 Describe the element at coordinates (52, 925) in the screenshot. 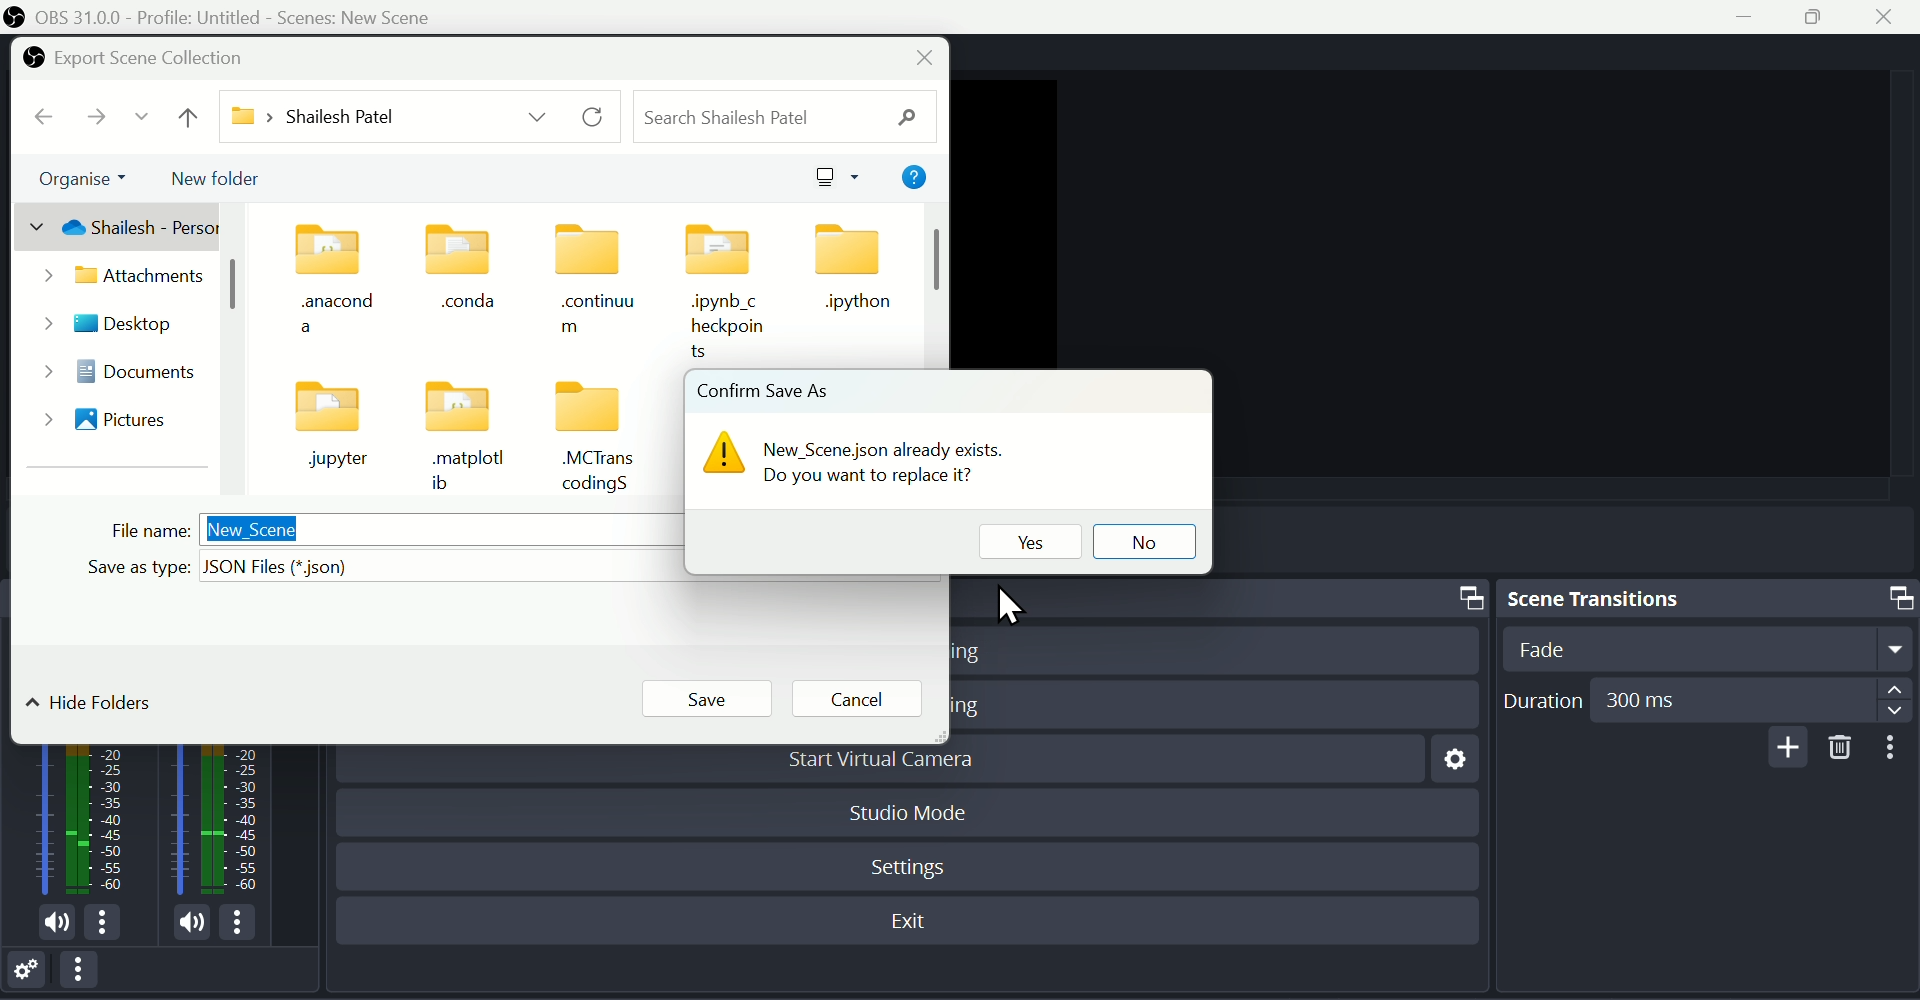

I see `volume` at that location.